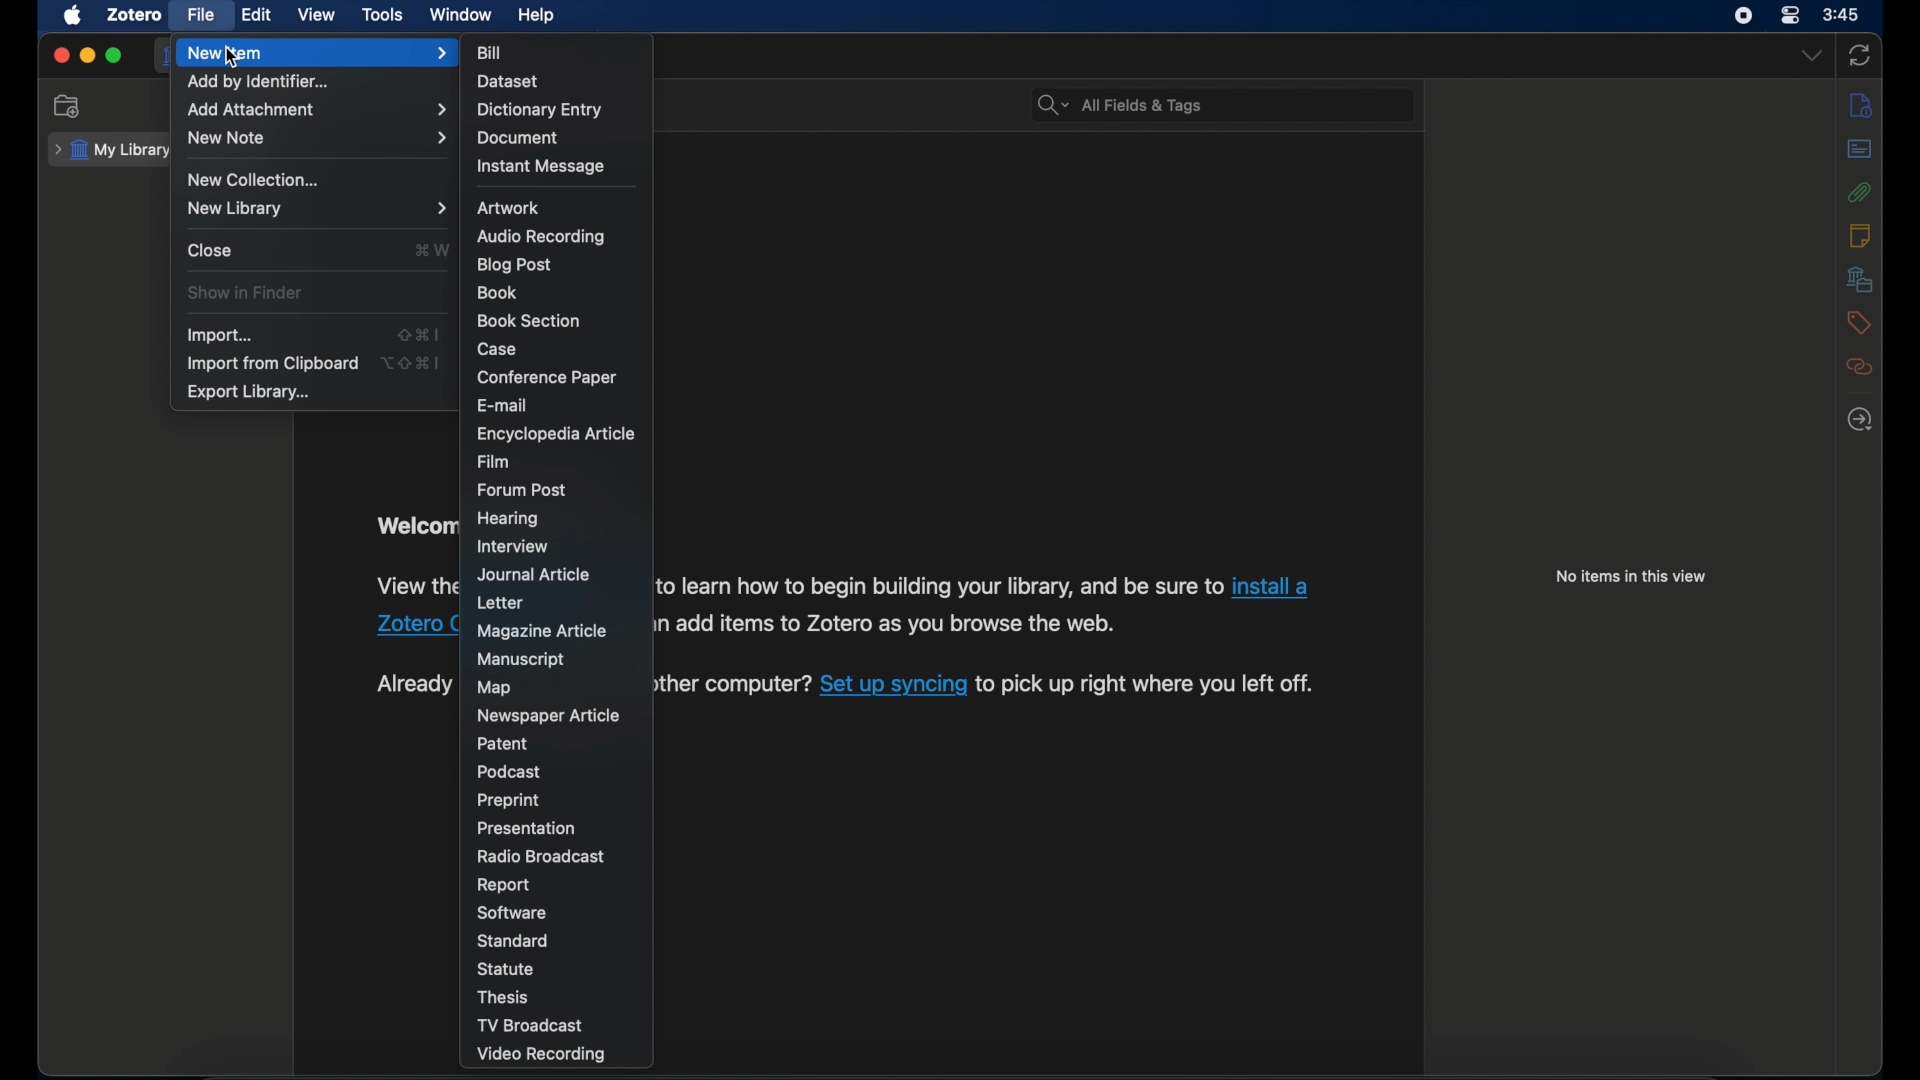 The height and width of the screenshot is (1080, 1920). I want to click on book section, so click(529, 320).